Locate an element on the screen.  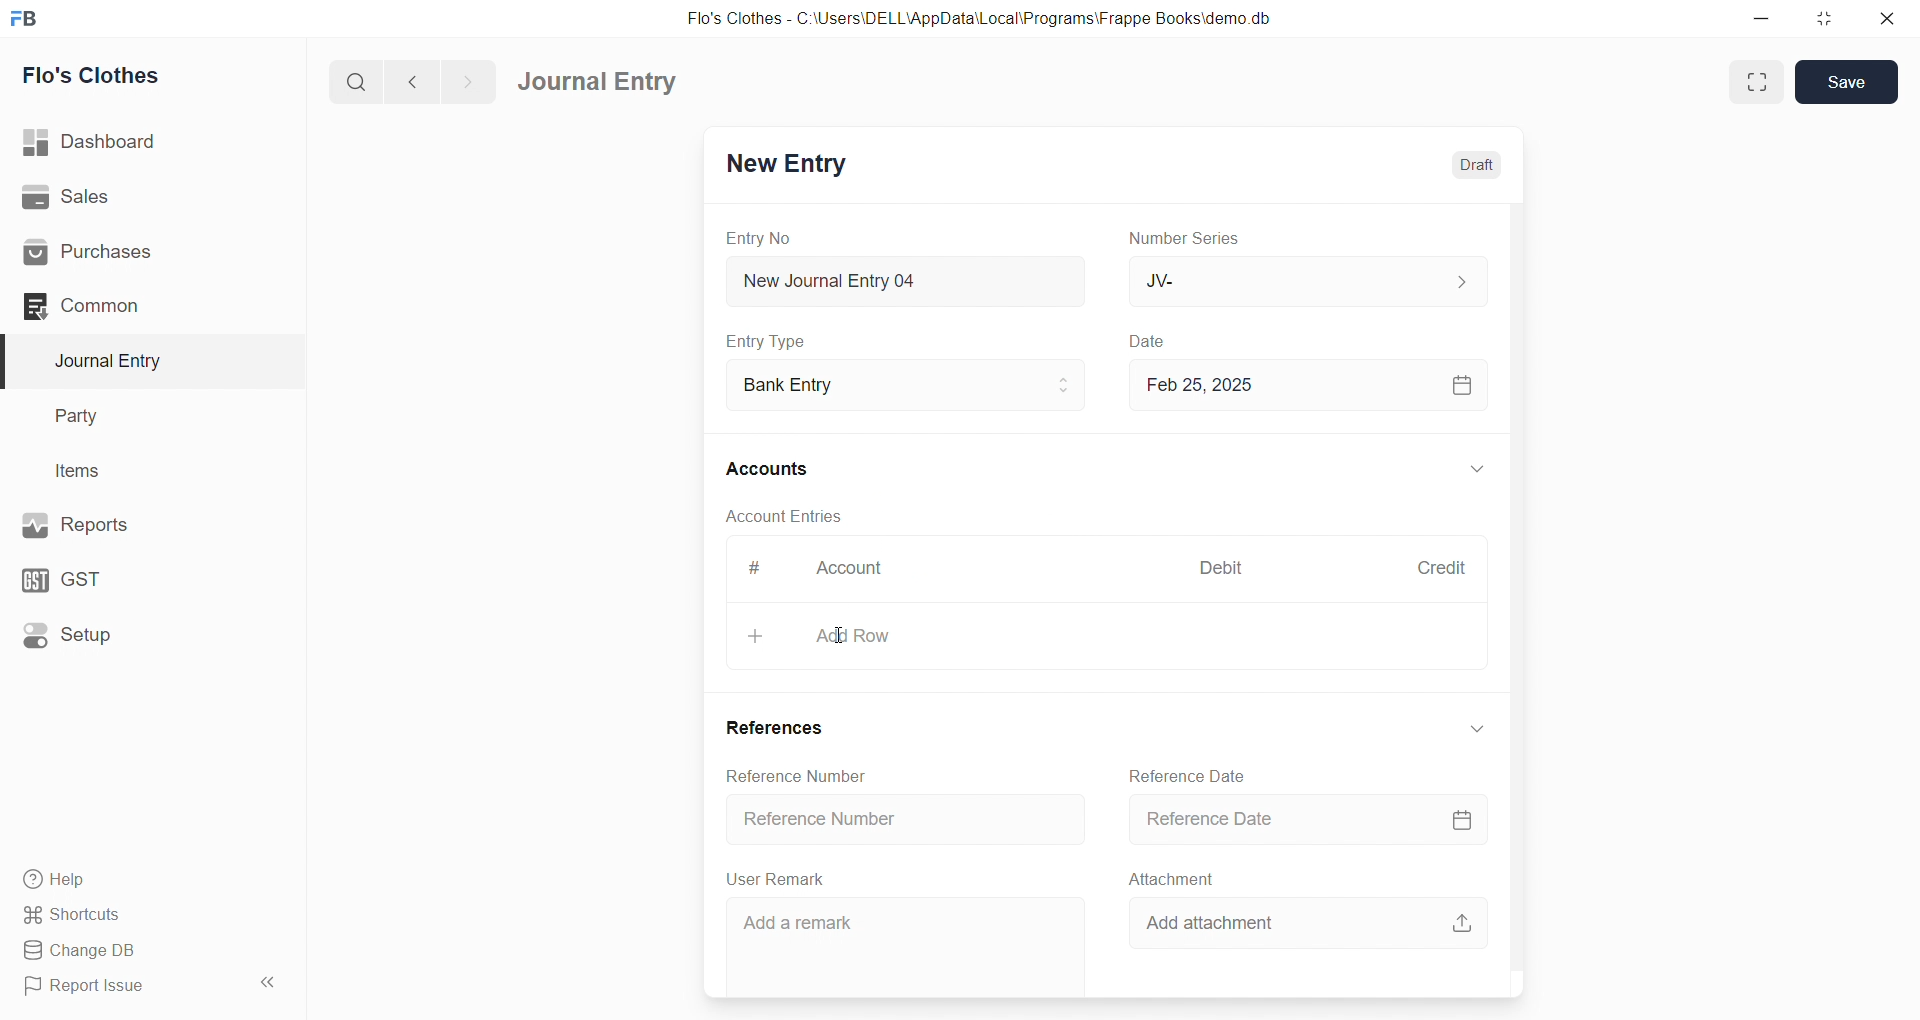
References is located at coordinates (780, 729).